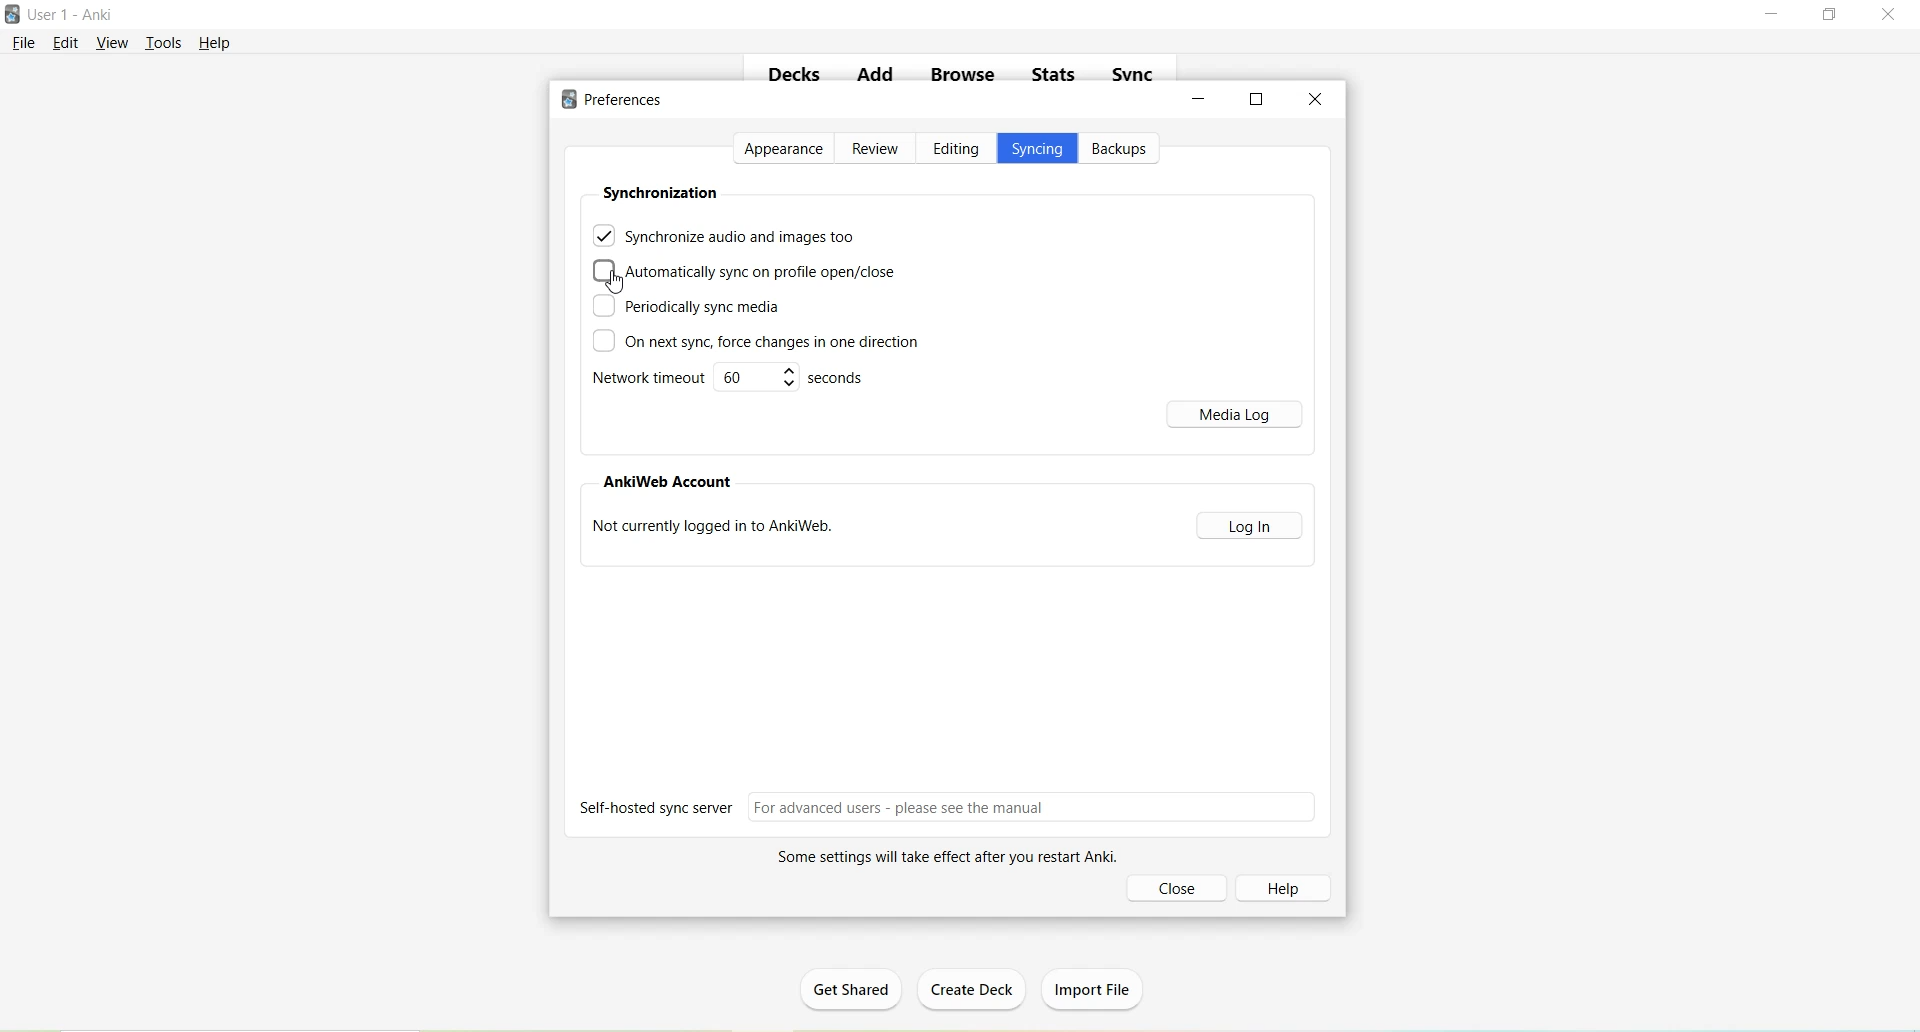  Describe the element at coordinates (618, 100) in the screenshot. I see `Preferences` at that location.